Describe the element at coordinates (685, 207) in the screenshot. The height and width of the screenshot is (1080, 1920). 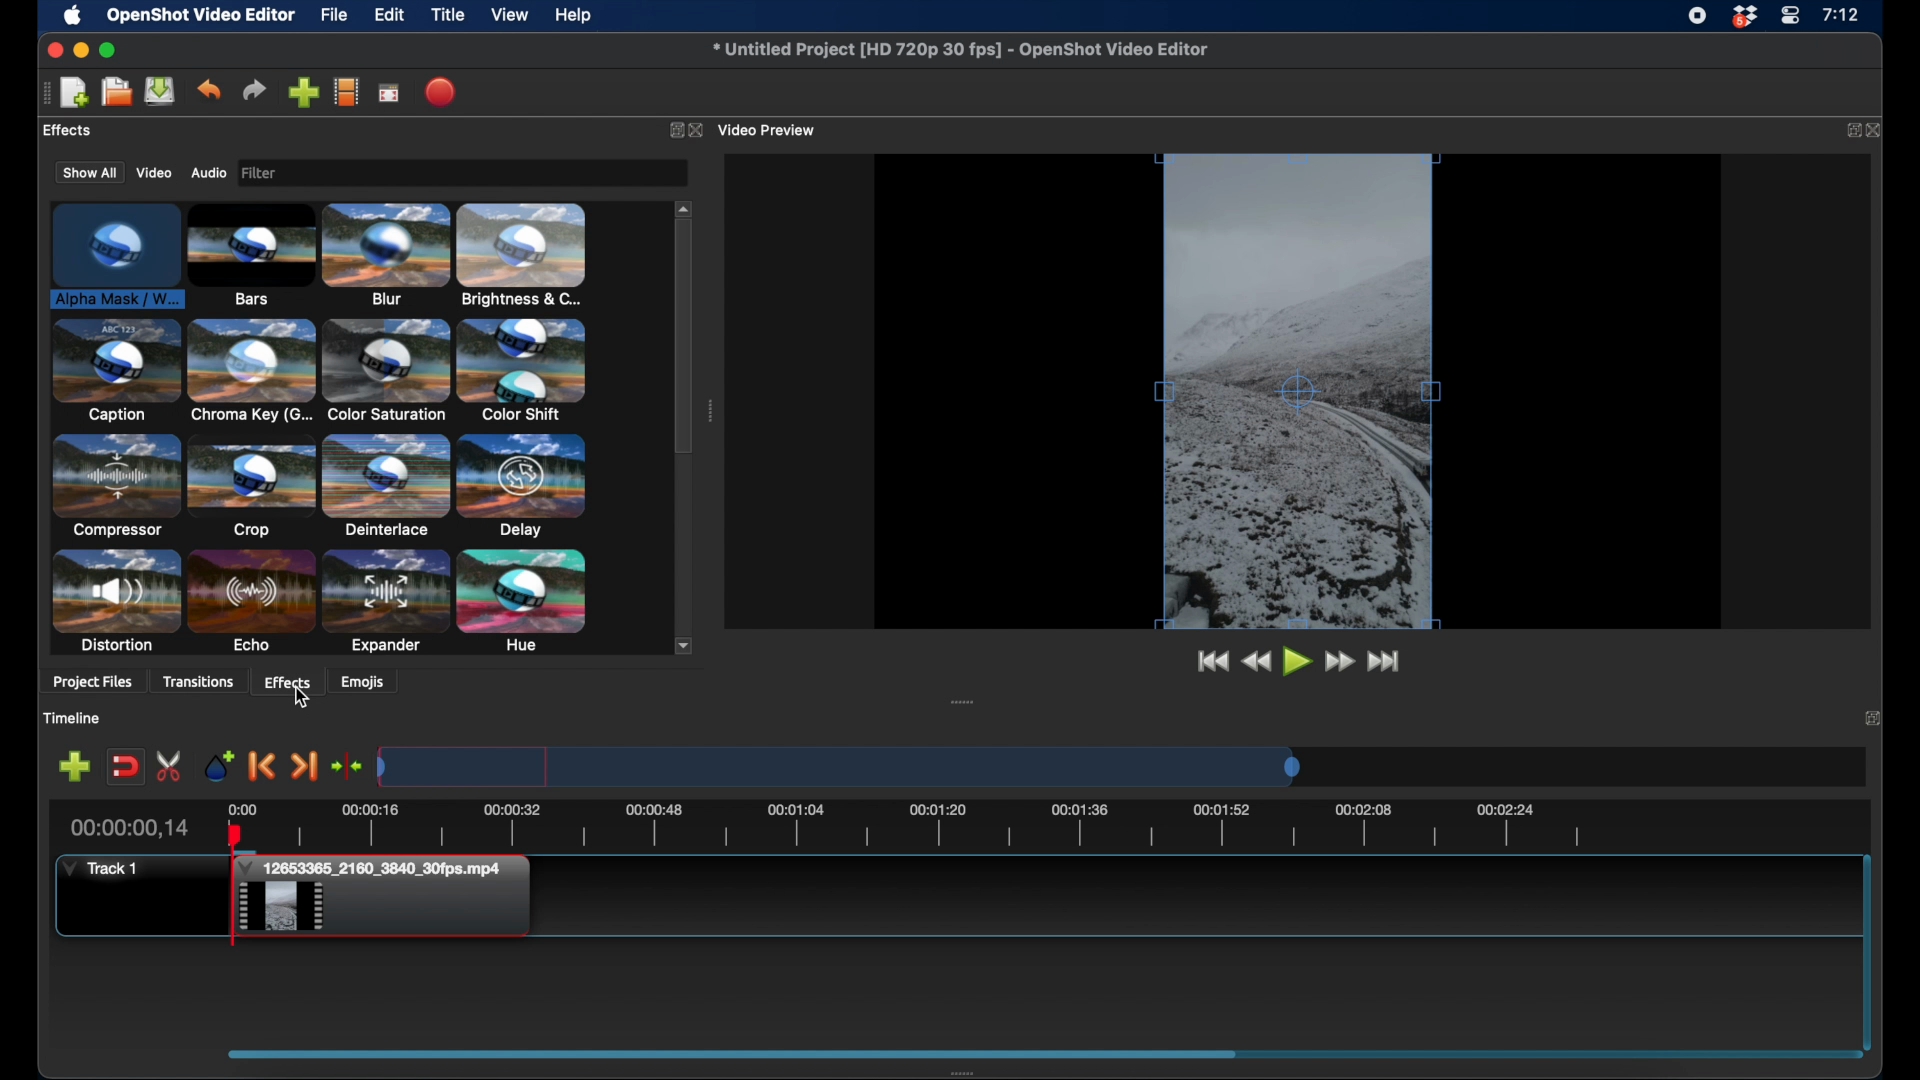
I see `scroll up arrow` at that location.